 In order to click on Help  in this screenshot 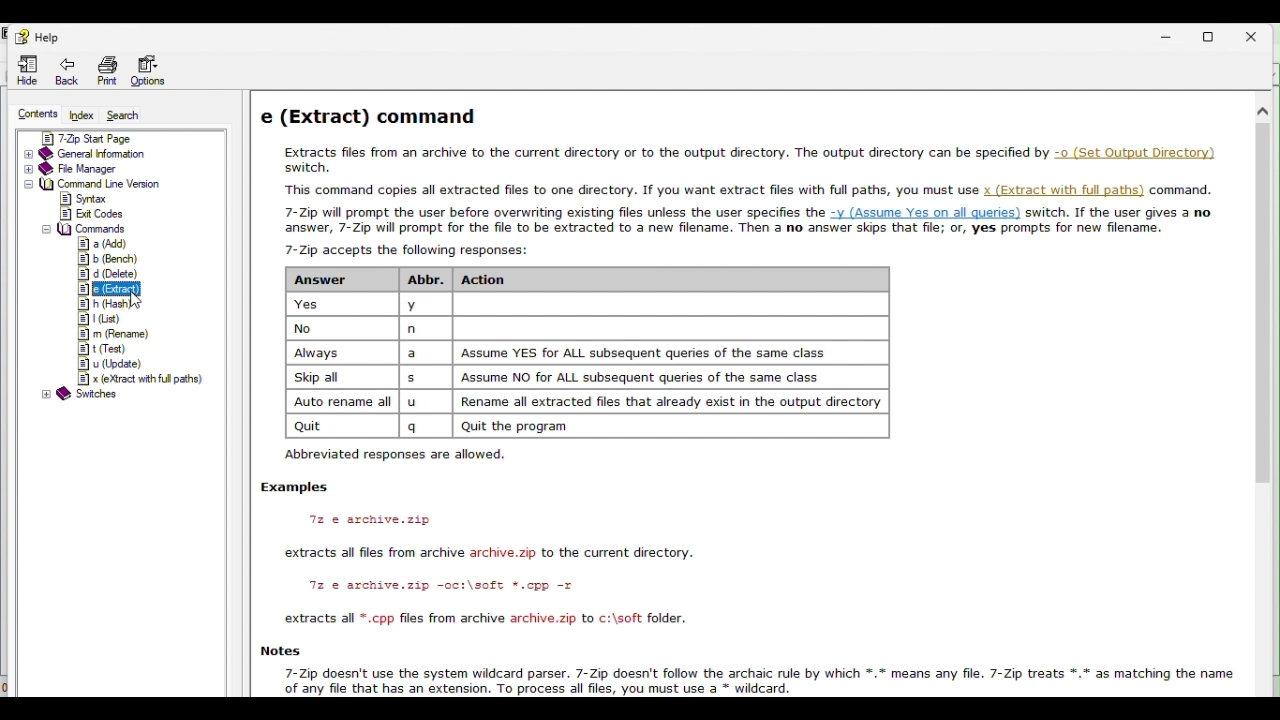, I will do `click(36, 35)`.